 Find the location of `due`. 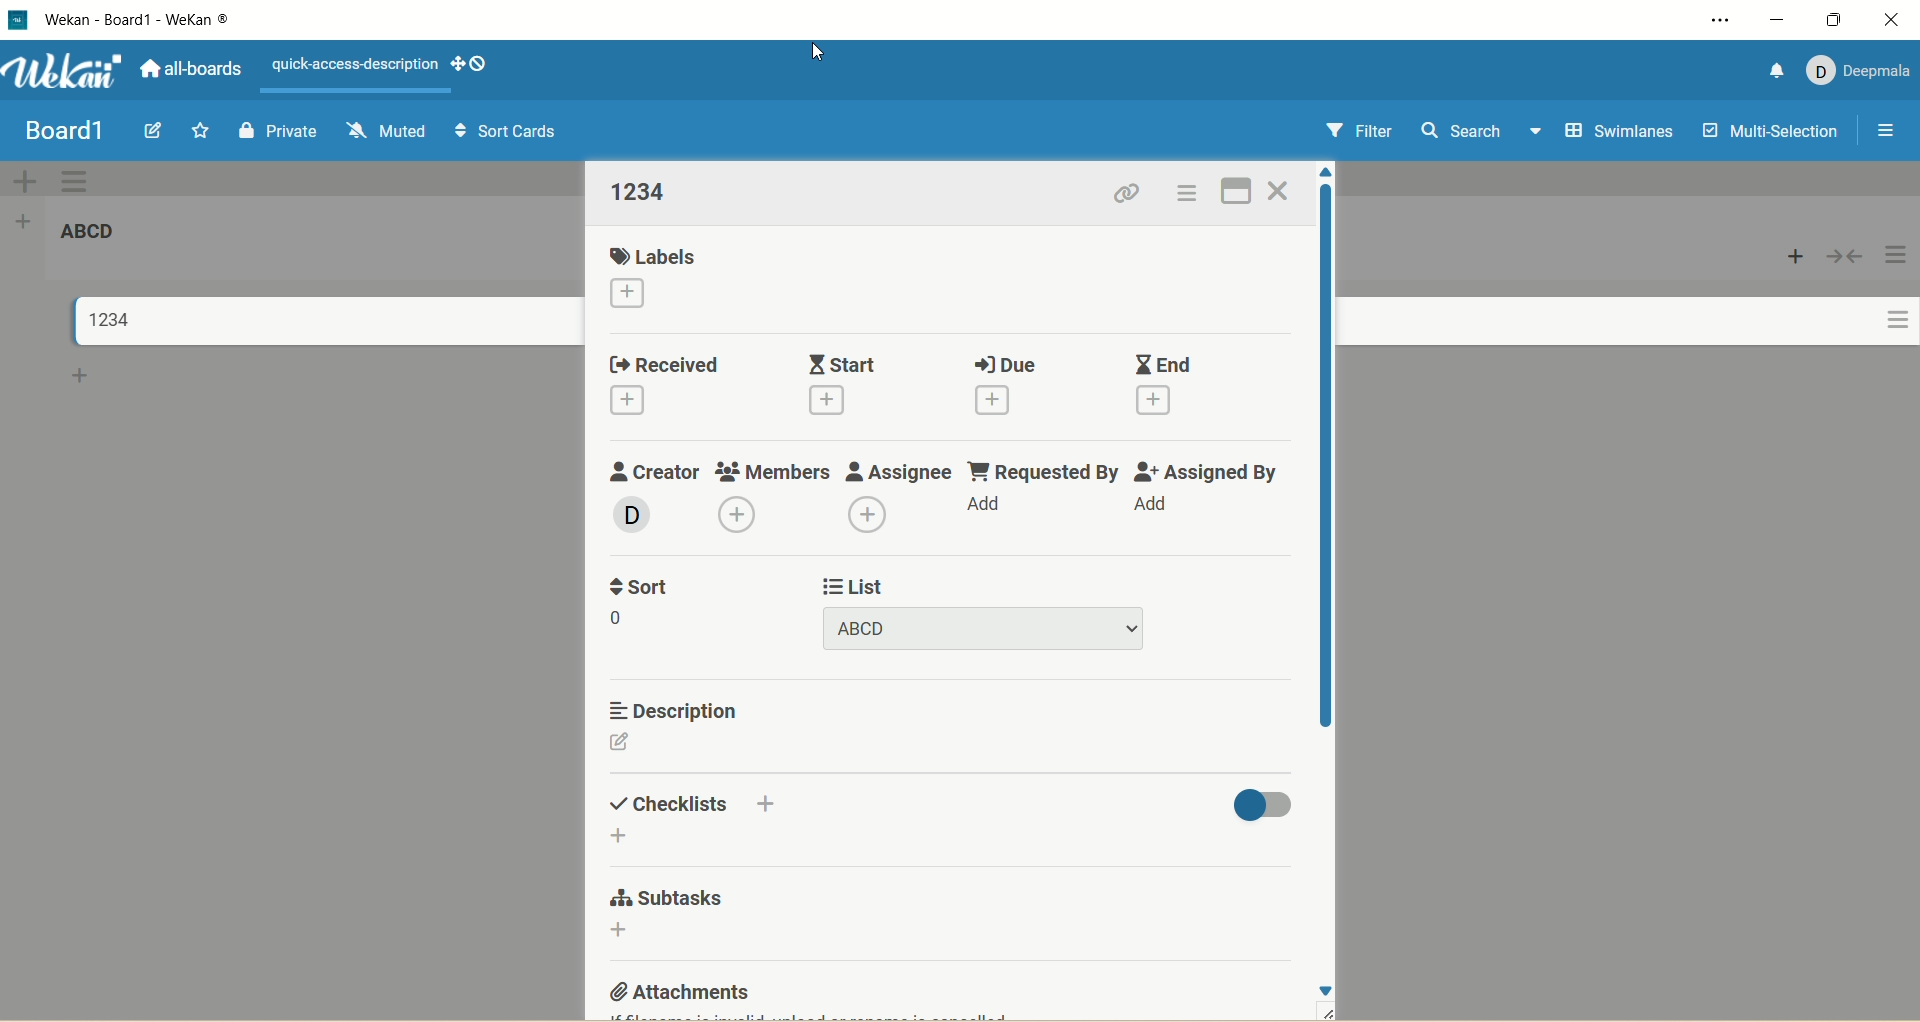

due is located at coordinates (1003, 364).